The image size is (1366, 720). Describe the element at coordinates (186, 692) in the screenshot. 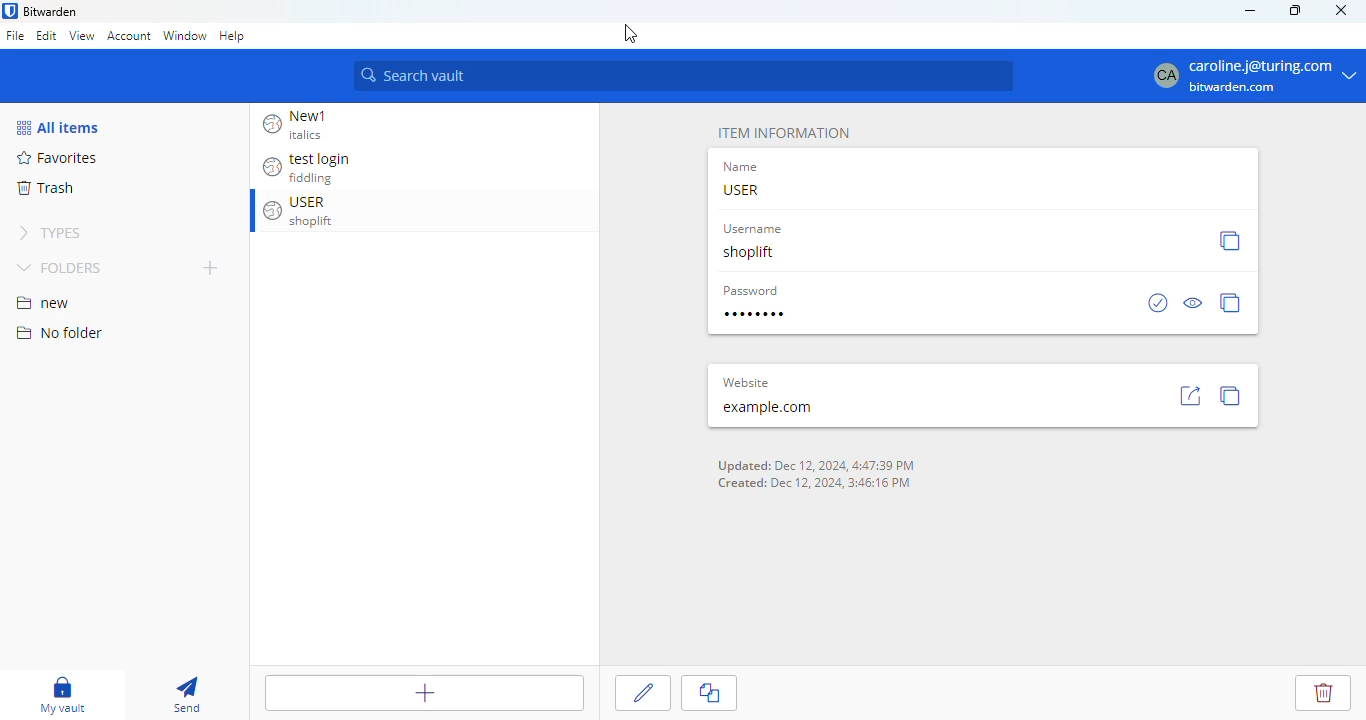

I see `send` at that location.